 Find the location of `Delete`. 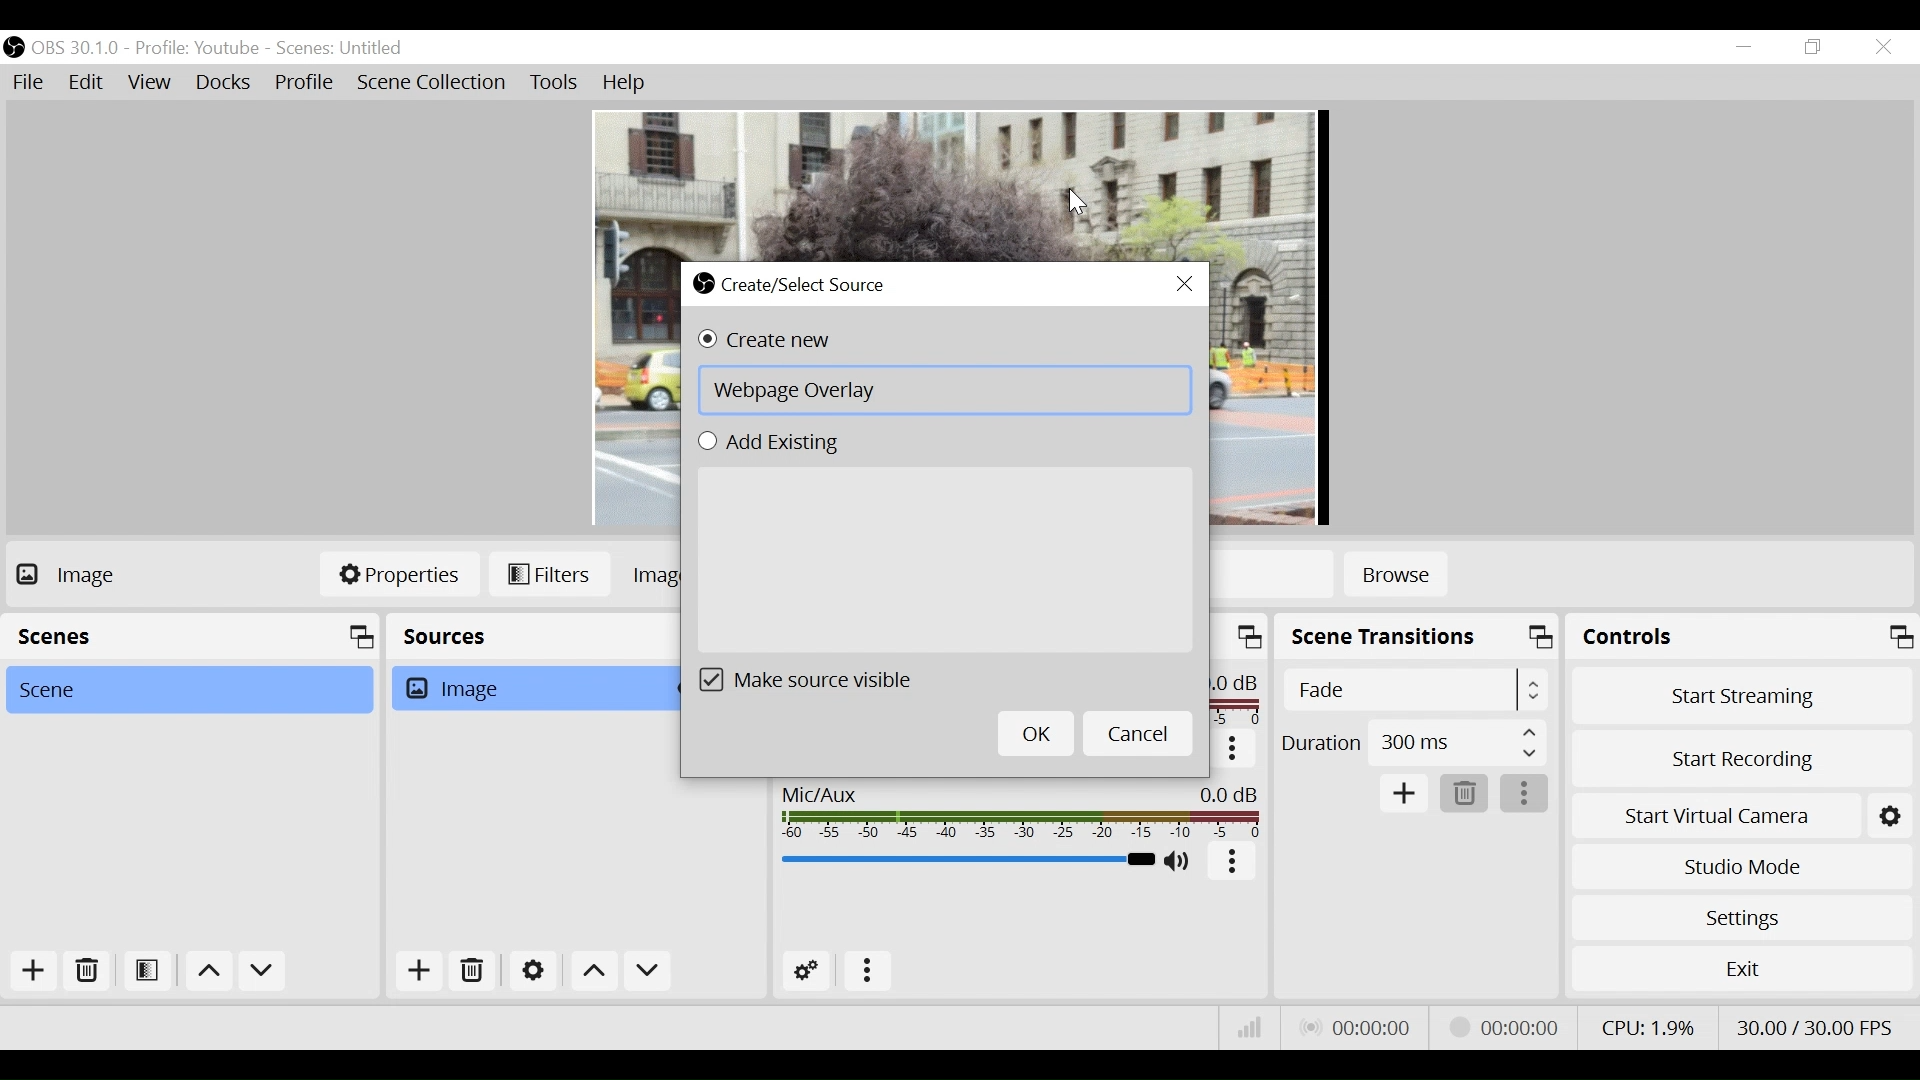

Delete is located at coordinates (90, 973).